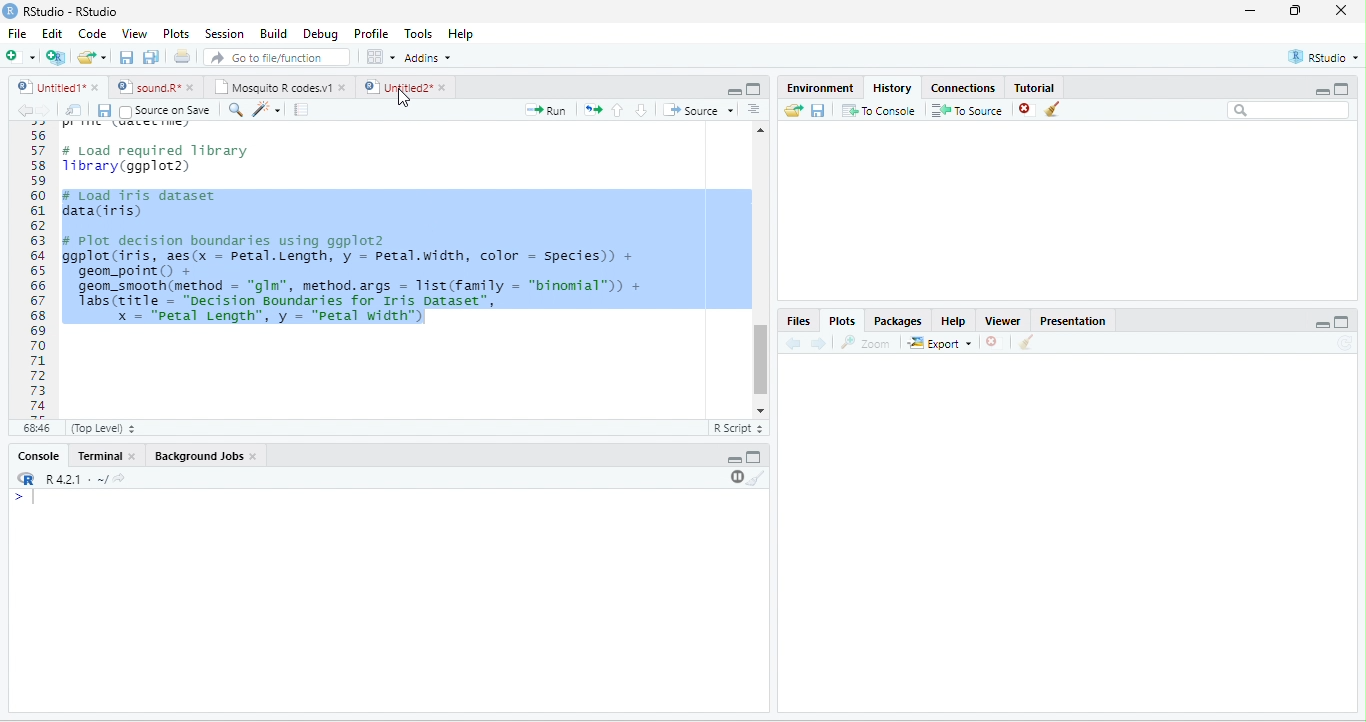  Describe the element at coordinates (368, 305) in the screenshot. I see `geom_smooth(method = gim , method.args = list(Tamily = binomial )) +
Tabs(title - “Decision Boundaries for Iris Dataset”,
x = "petal Length”, y = "Petal width")` at that location.